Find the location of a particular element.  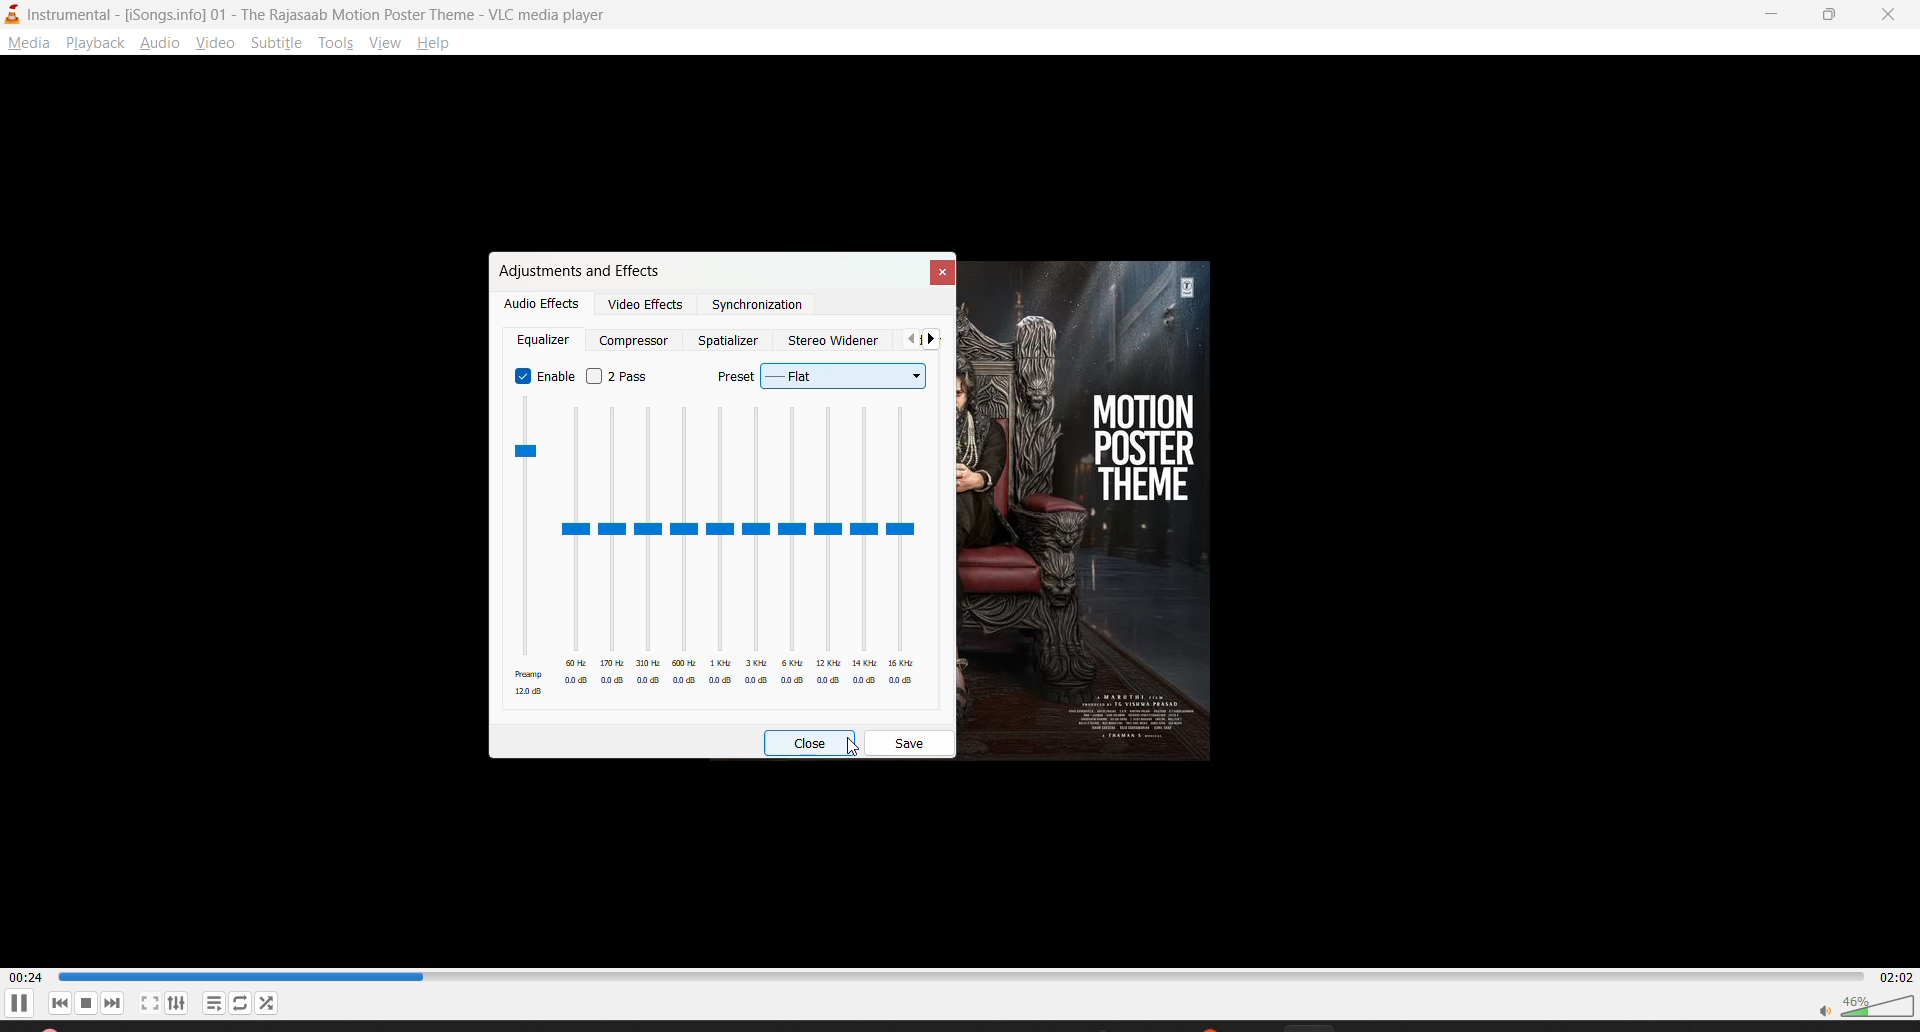

equalizer presets disabled is located at coordinates (715, 547).